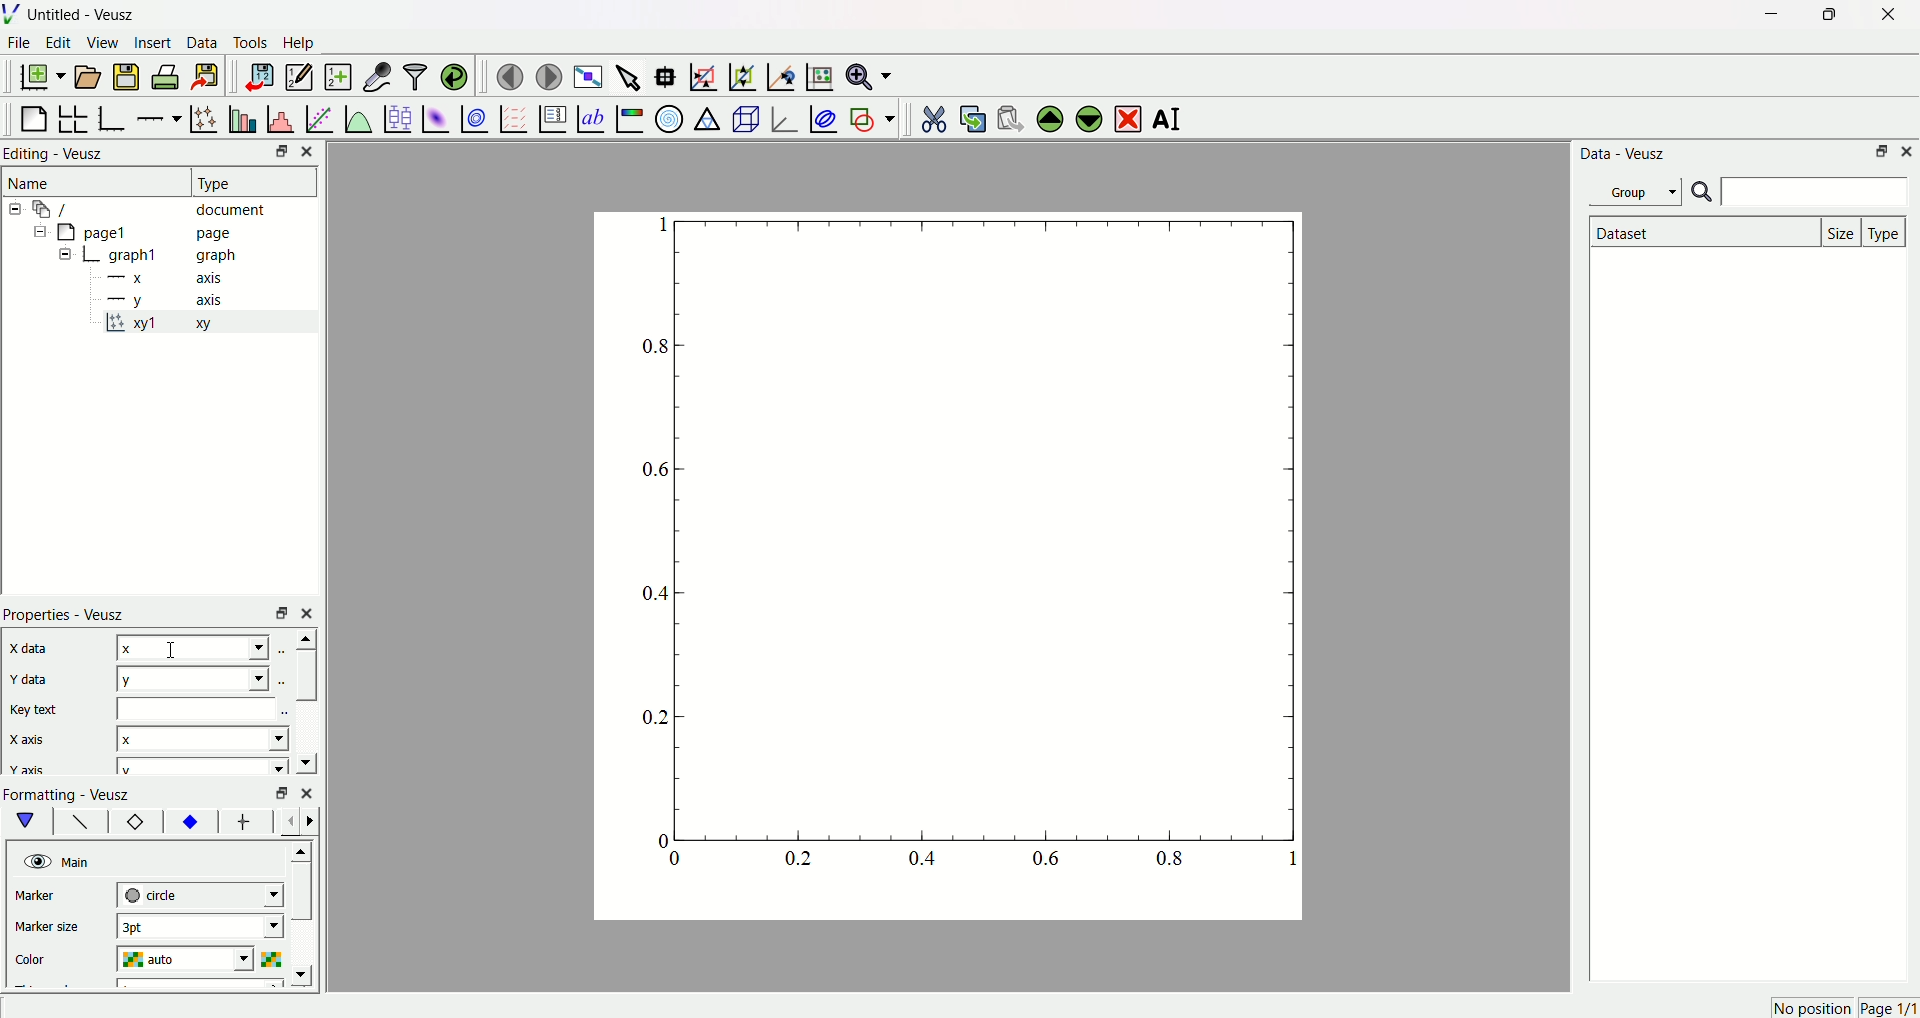 This screenshot has height=1018, width=1920. Describe the element at coordinates (279, 116) in the screenshot. I see `histogram` at that location.